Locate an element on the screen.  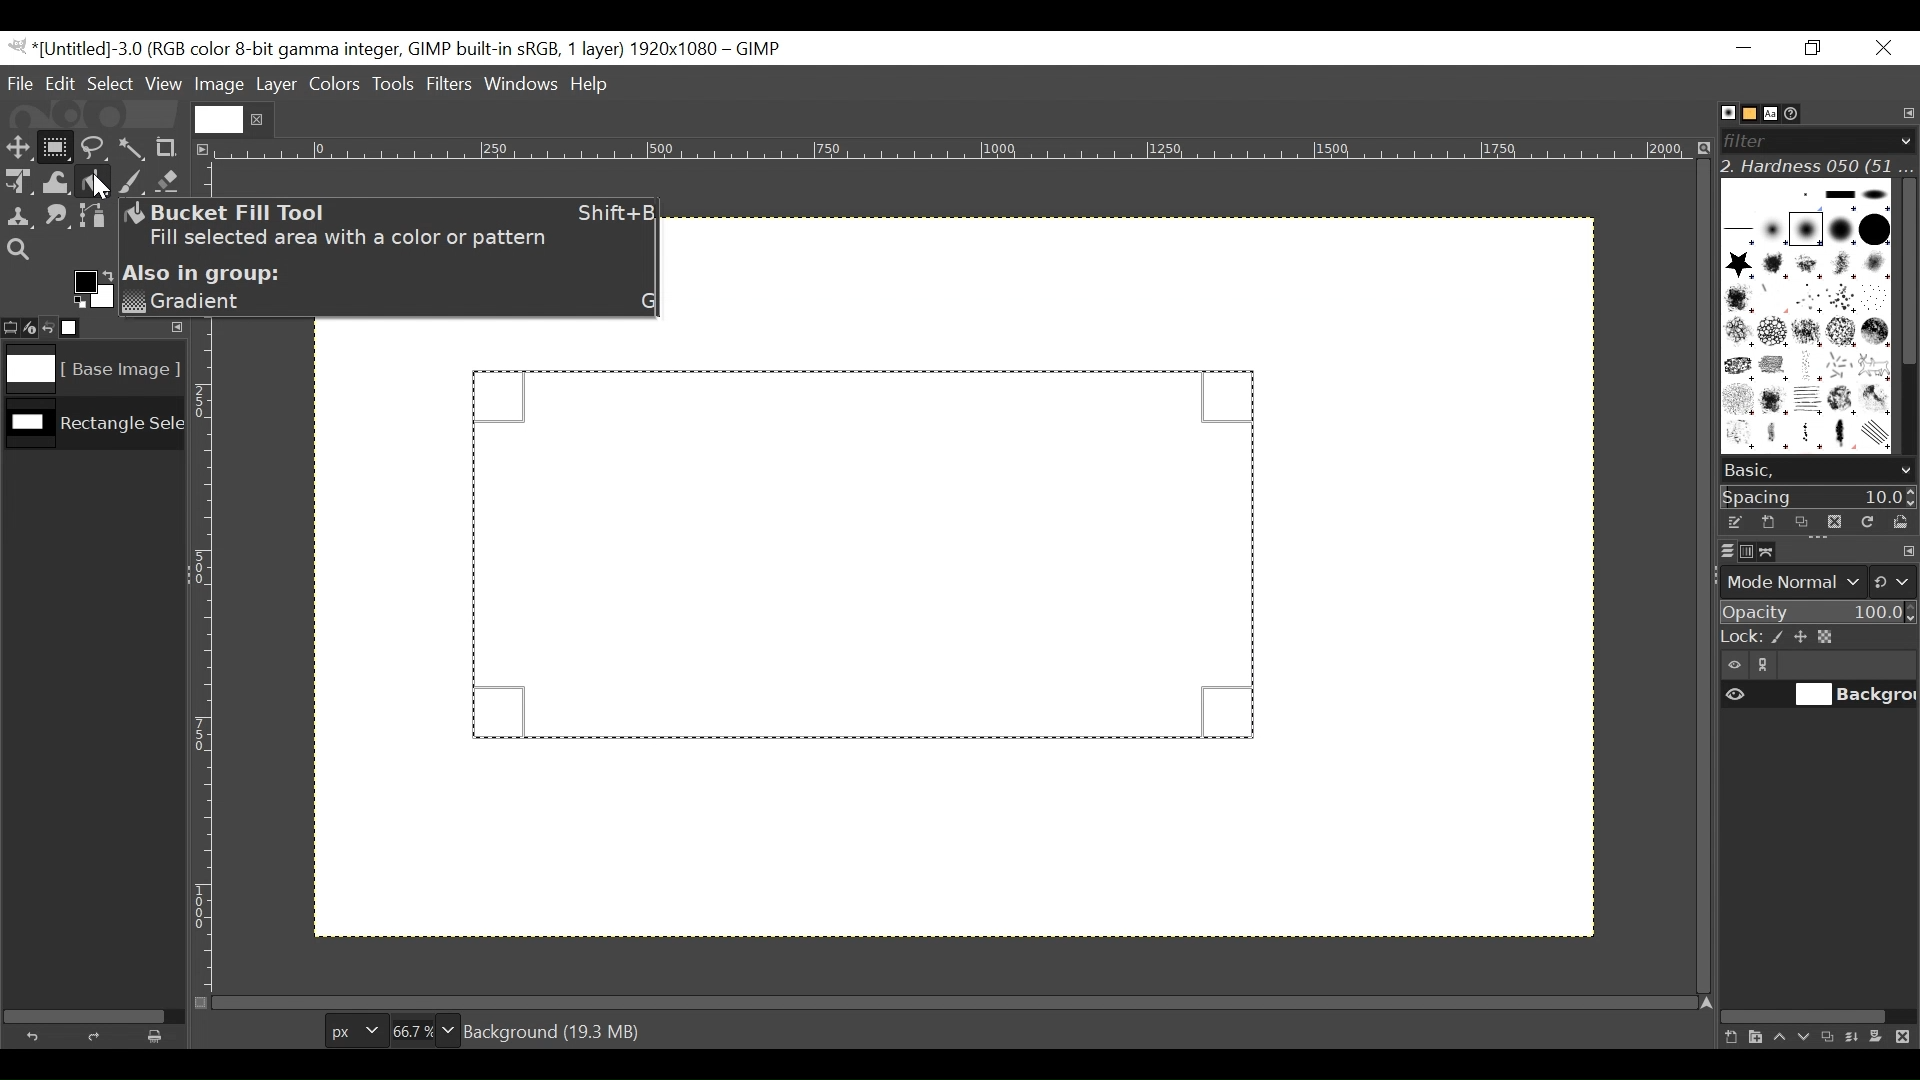
Move tool is located at coordinates (17, 145).